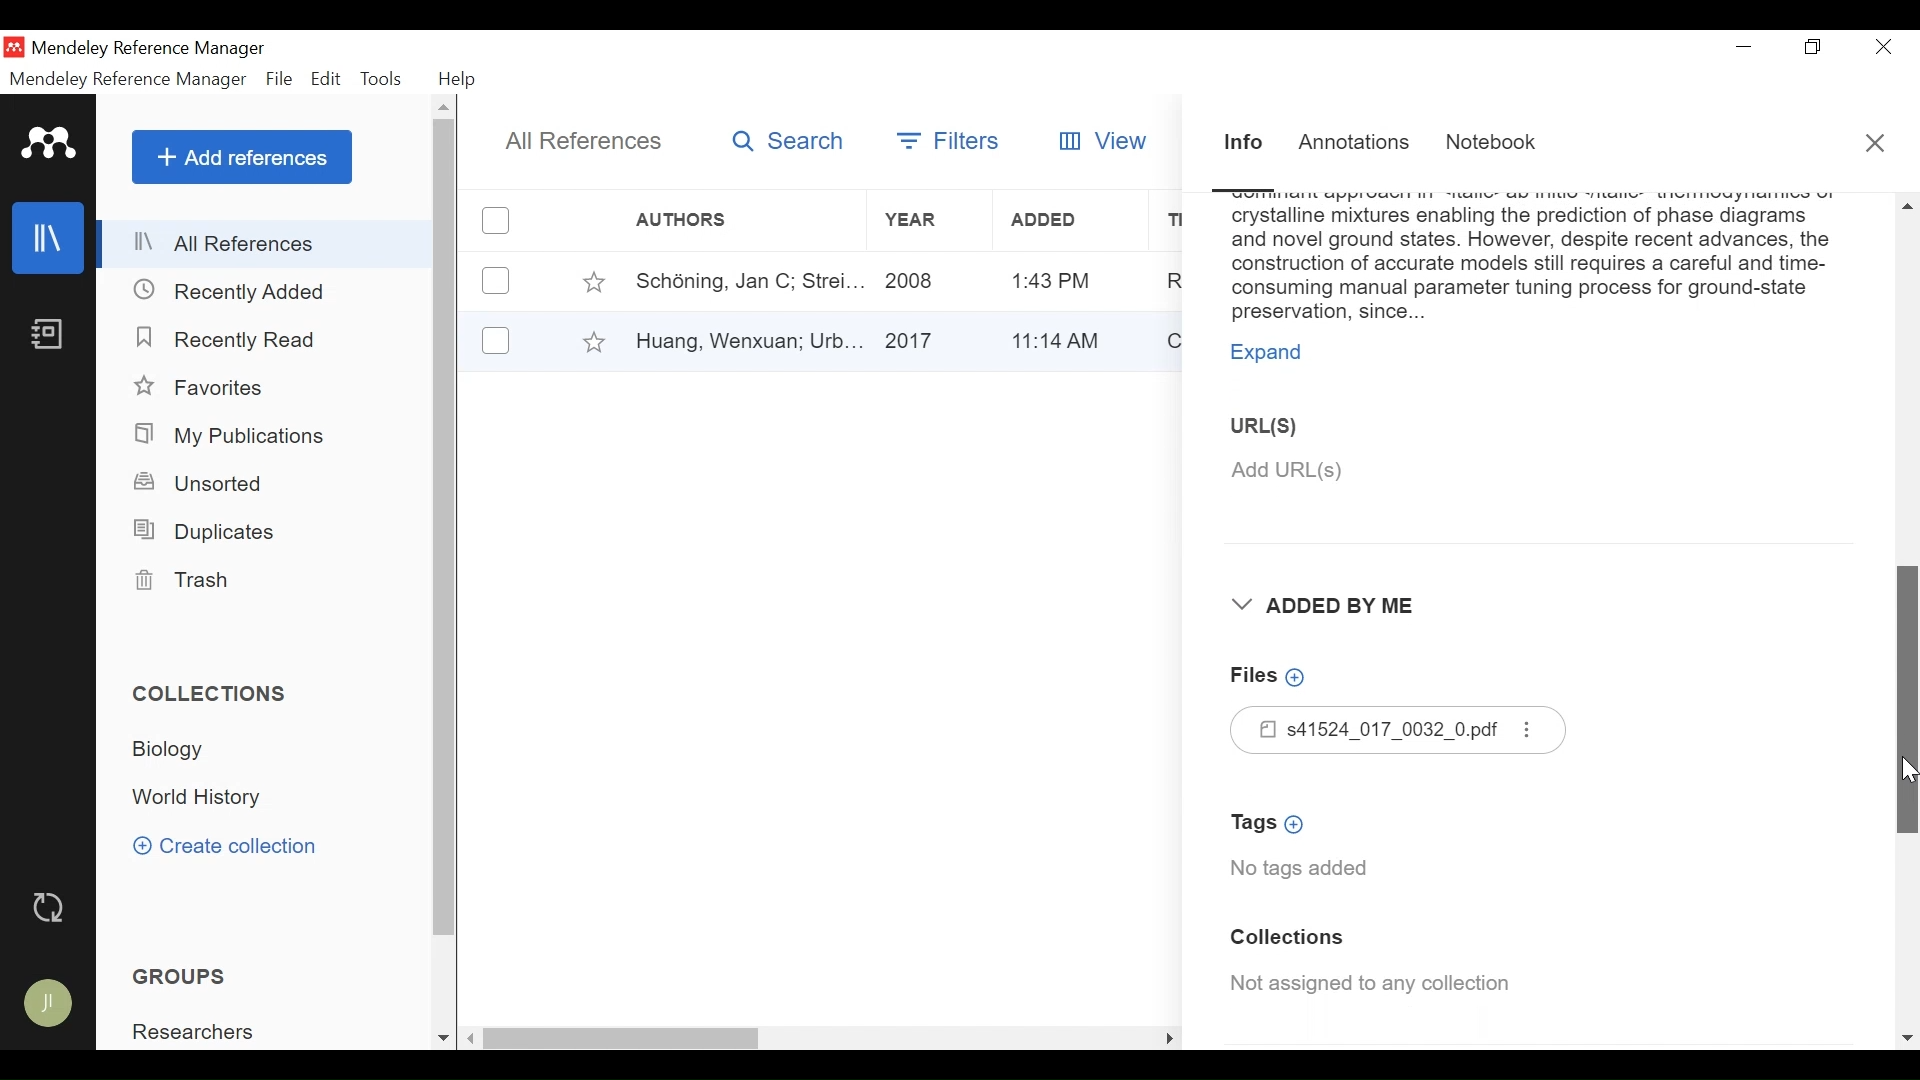  I want to click on (un)select, so click(496, 281).